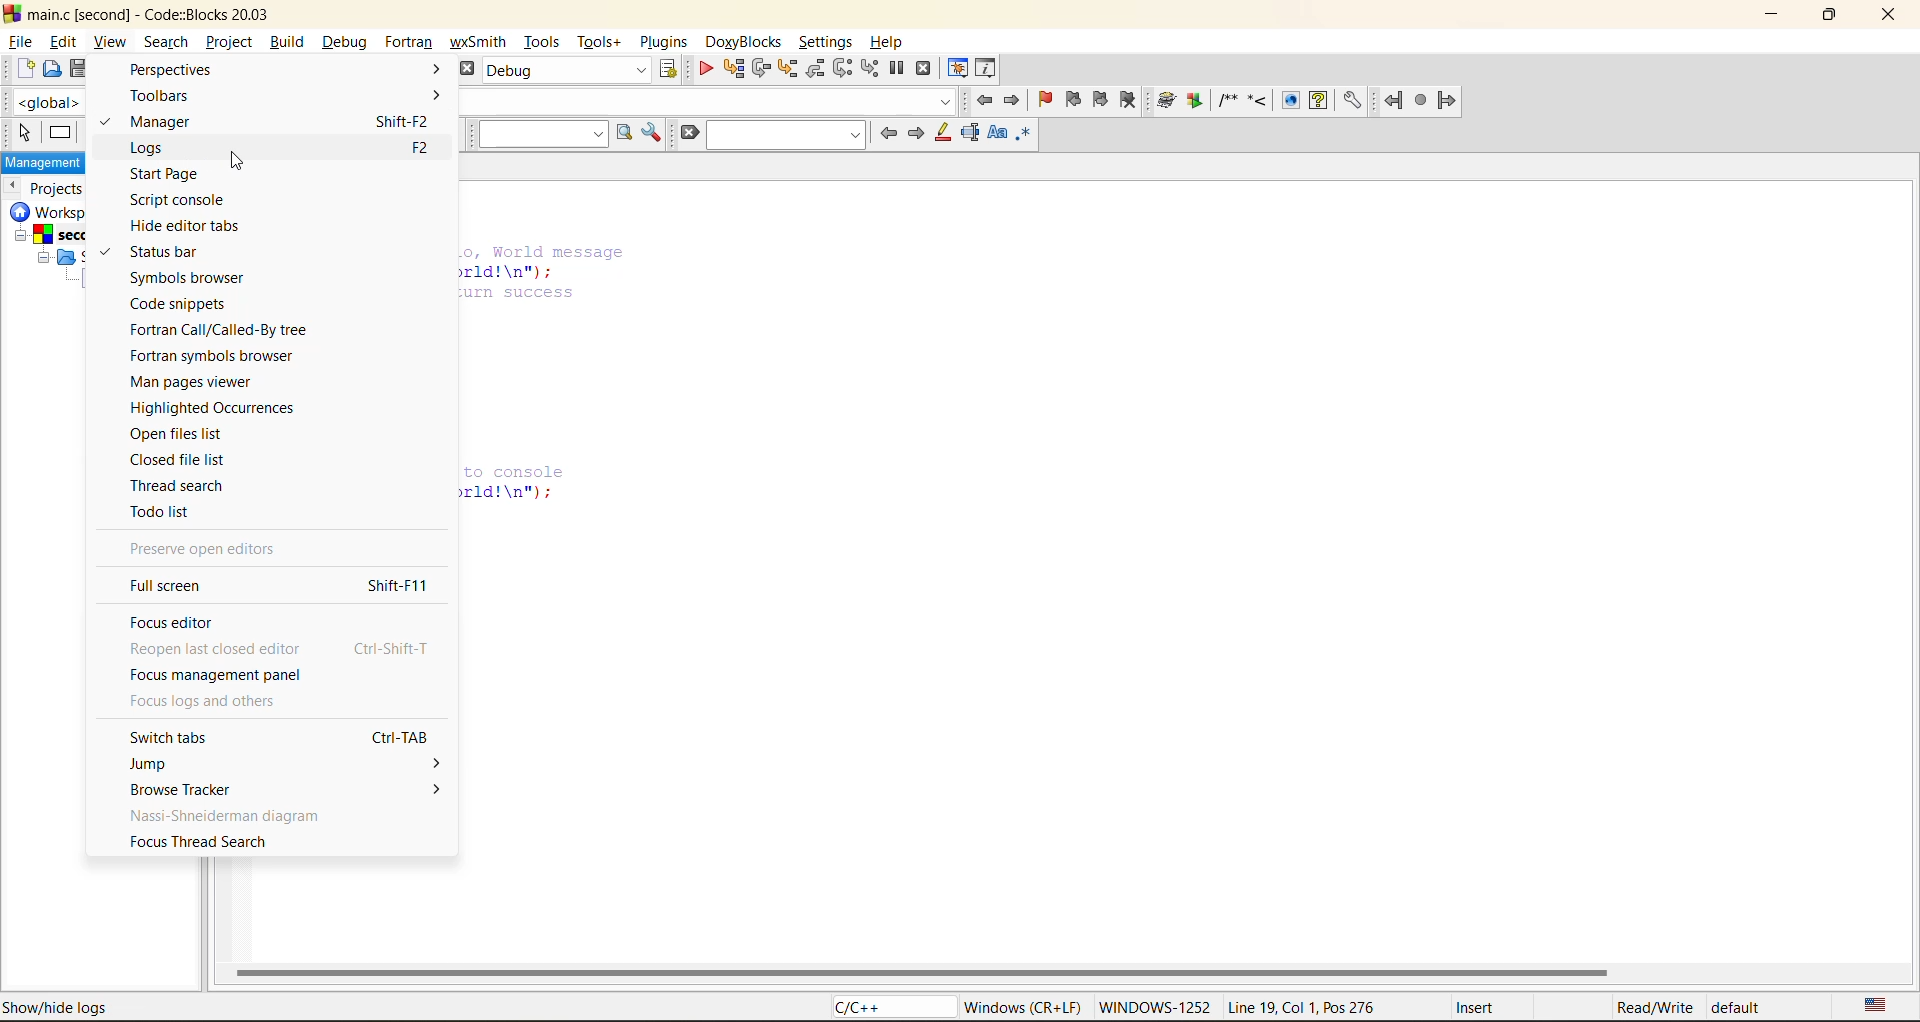 Image resolution: width=1920 pixels, height=1022 pixels. Describe the element at coordinates (1013, 99) in the screenshot. I see `jump forward` at that location.